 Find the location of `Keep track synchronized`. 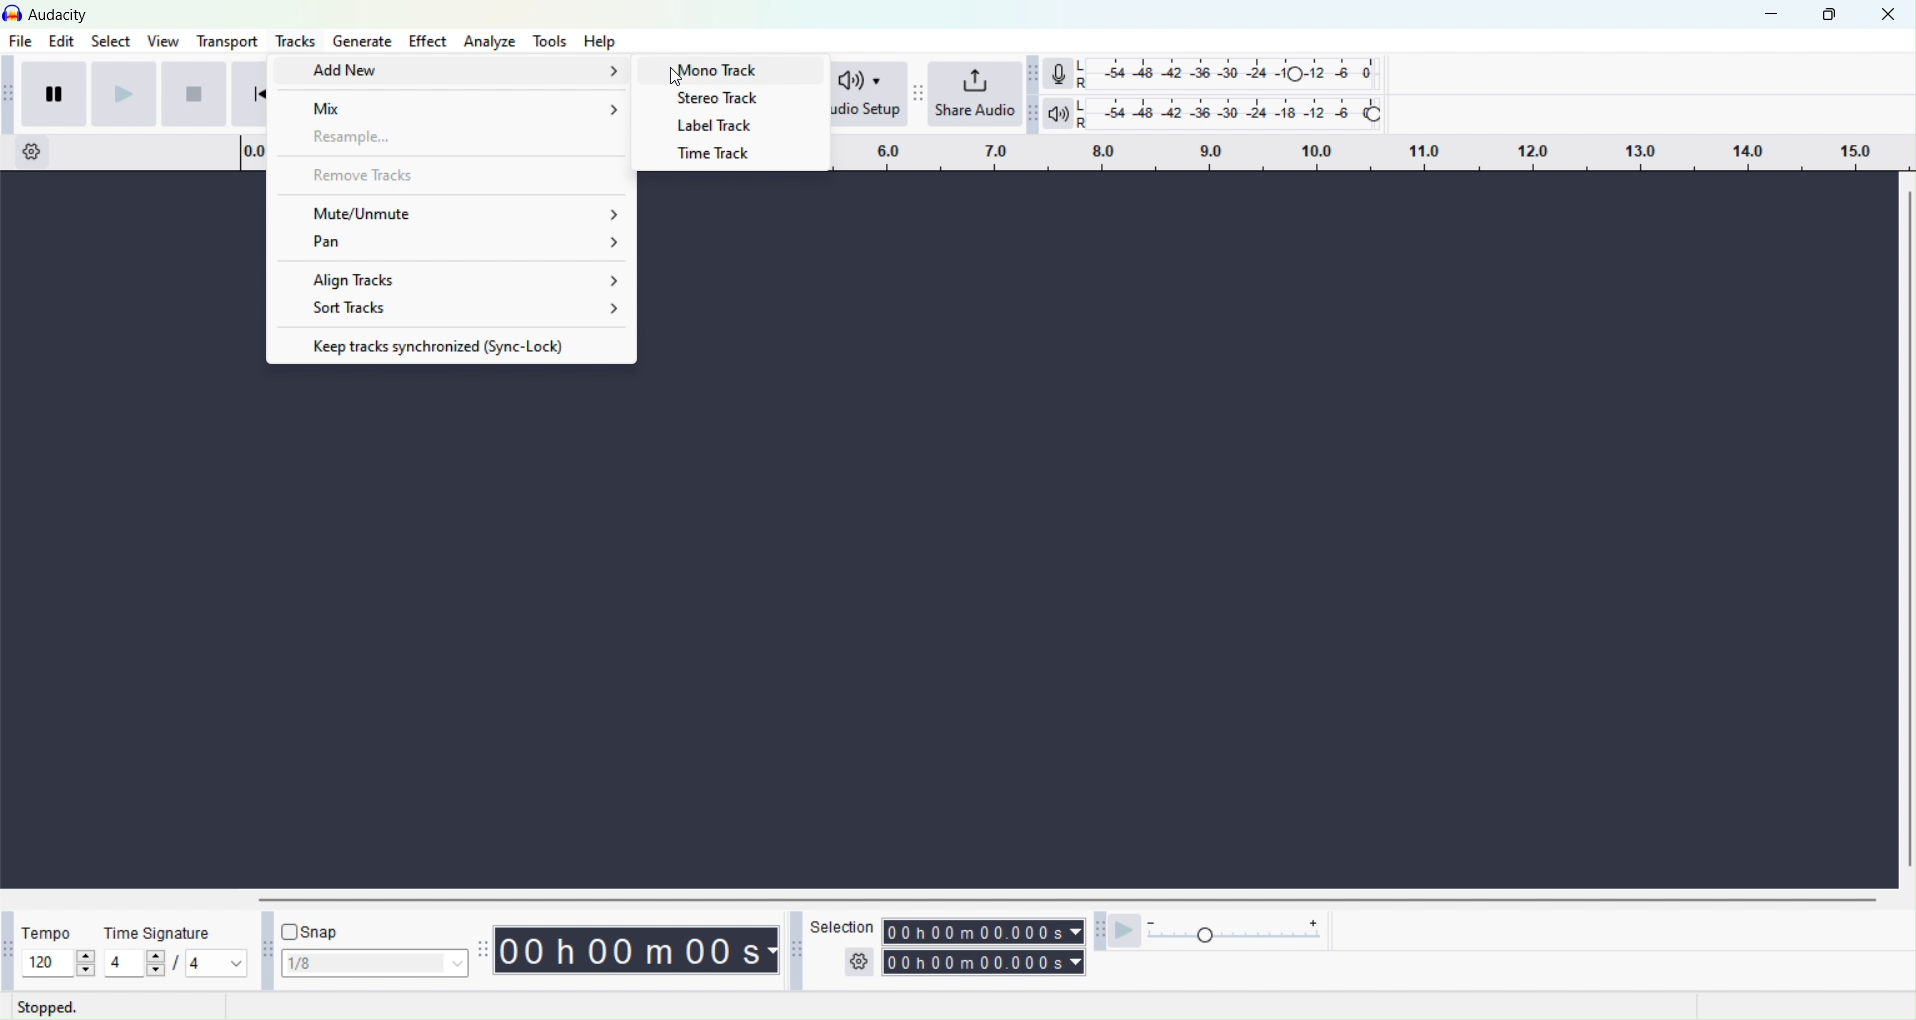

Keep track synchronized is located at coordinates (451, 344).